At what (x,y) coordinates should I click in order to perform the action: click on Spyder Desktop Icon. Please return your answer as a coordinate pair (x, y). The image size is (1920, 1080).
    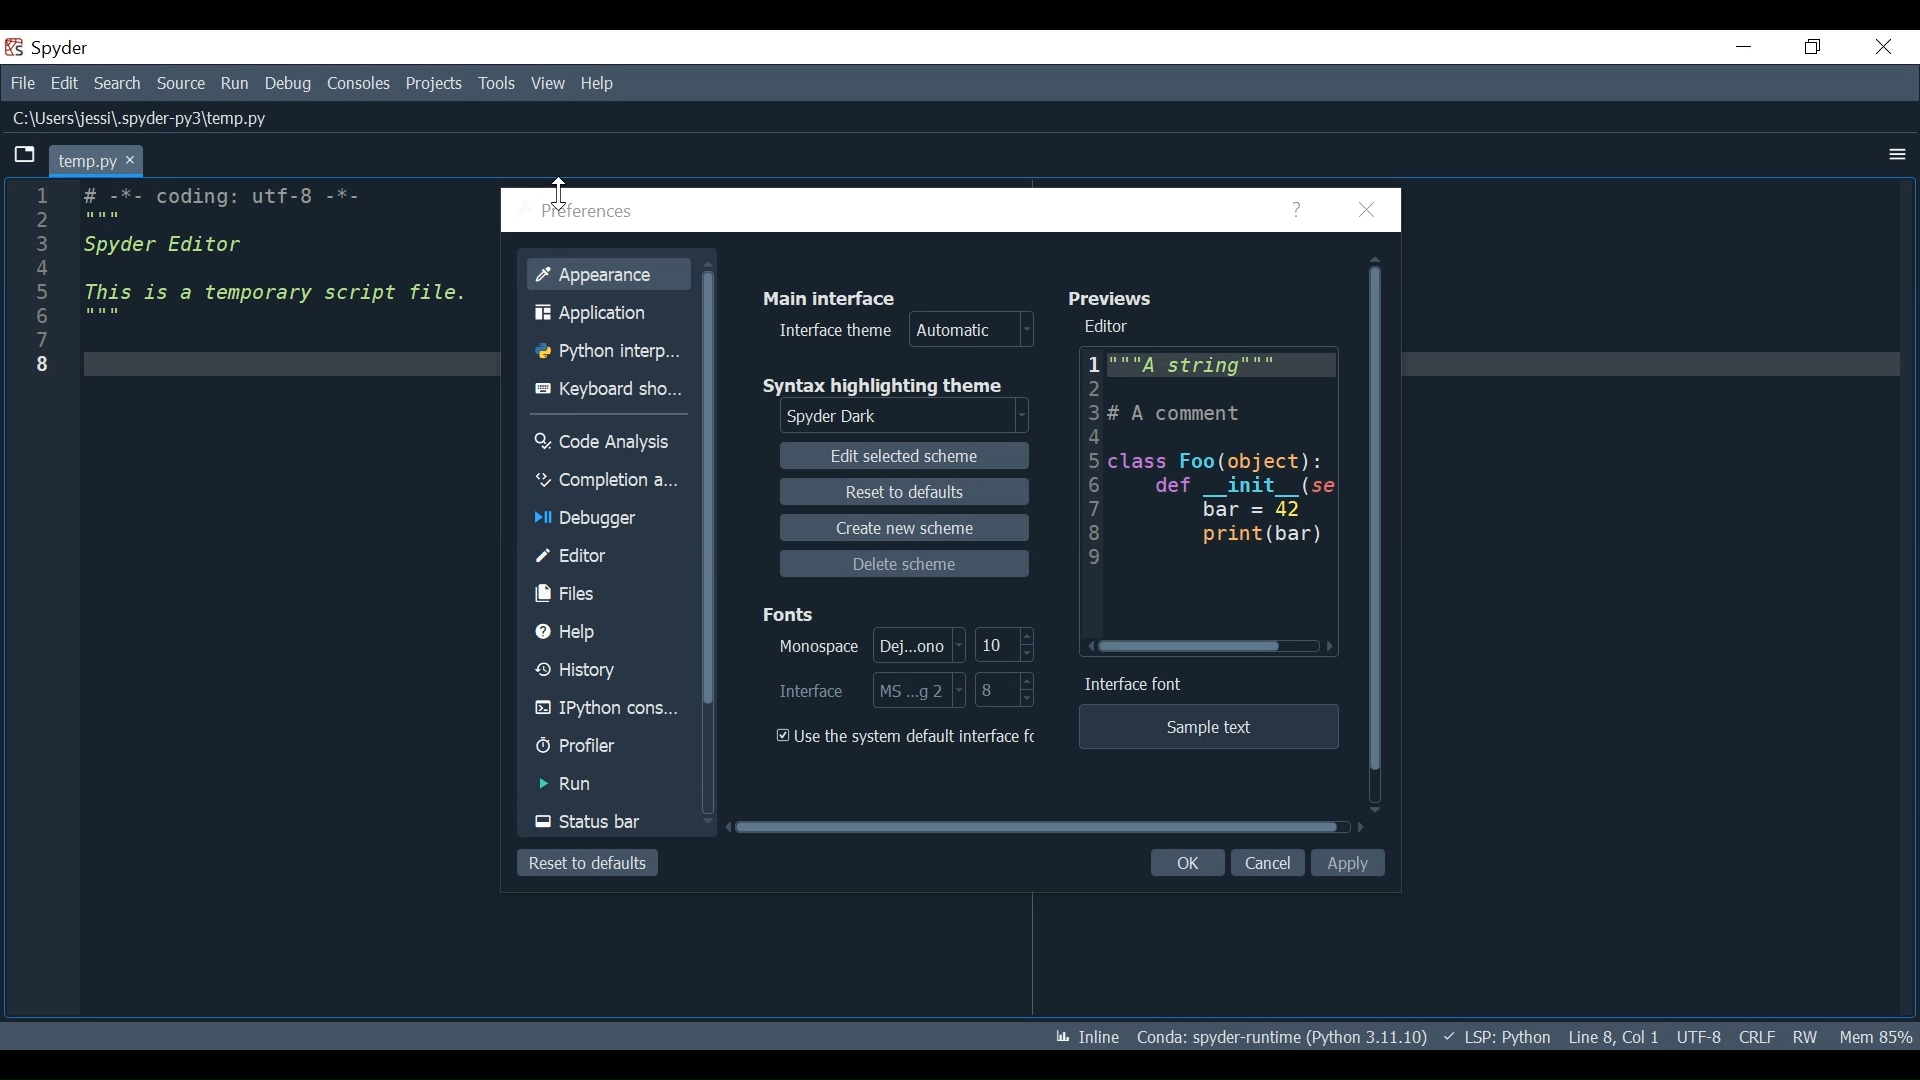
    Looking at the image, I should click on (49, 48).